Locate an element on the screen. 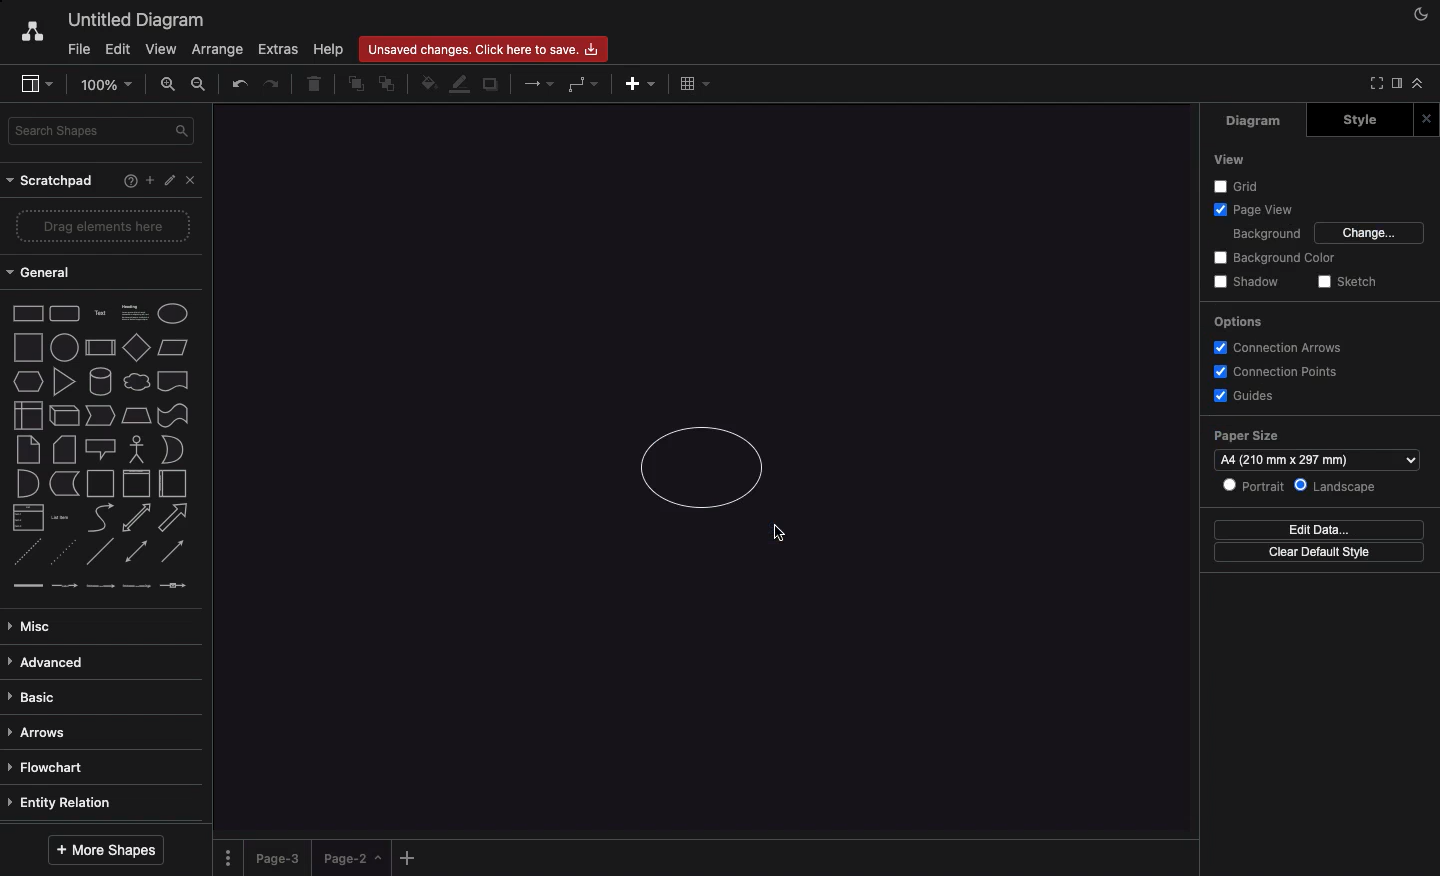  horizontal container is located at coordinates (173, 483).